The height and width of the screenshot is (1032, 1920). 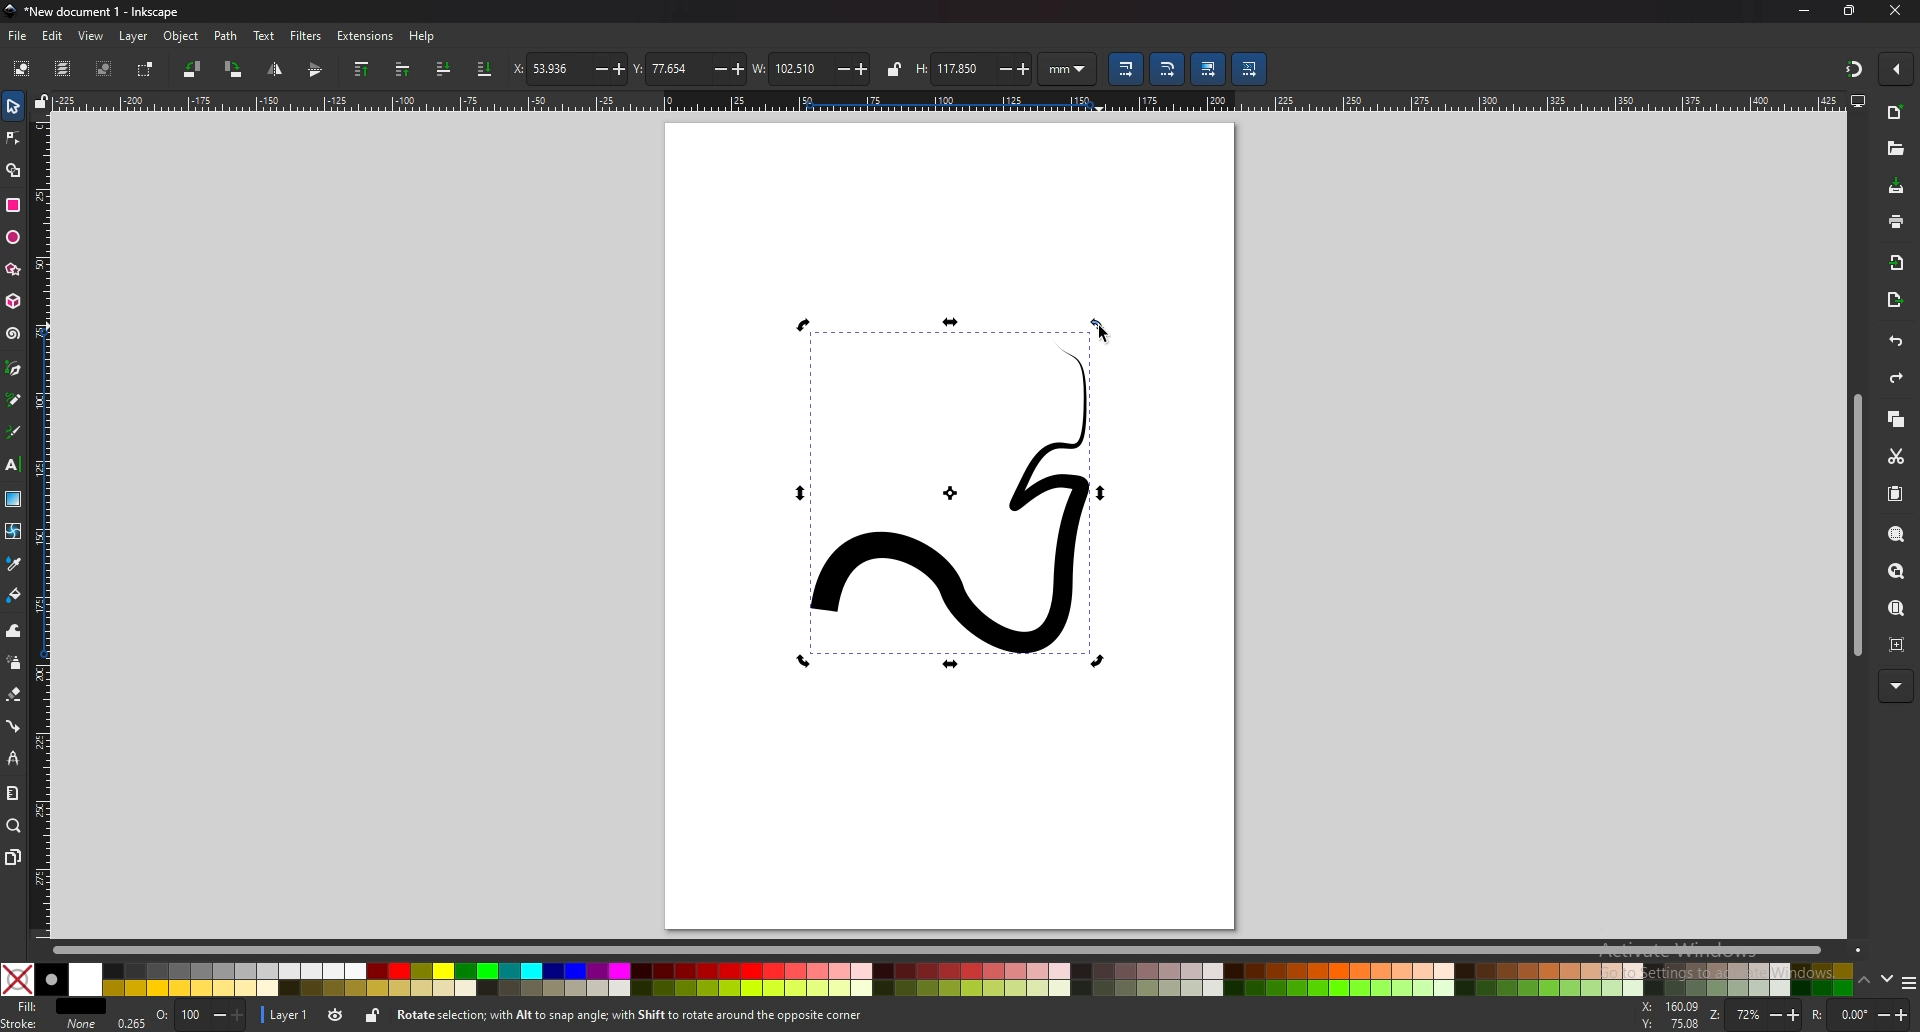 What do you see at coordinates (306, 35) in the screenshot?
I see `filters` at bounding box center [306, 35].